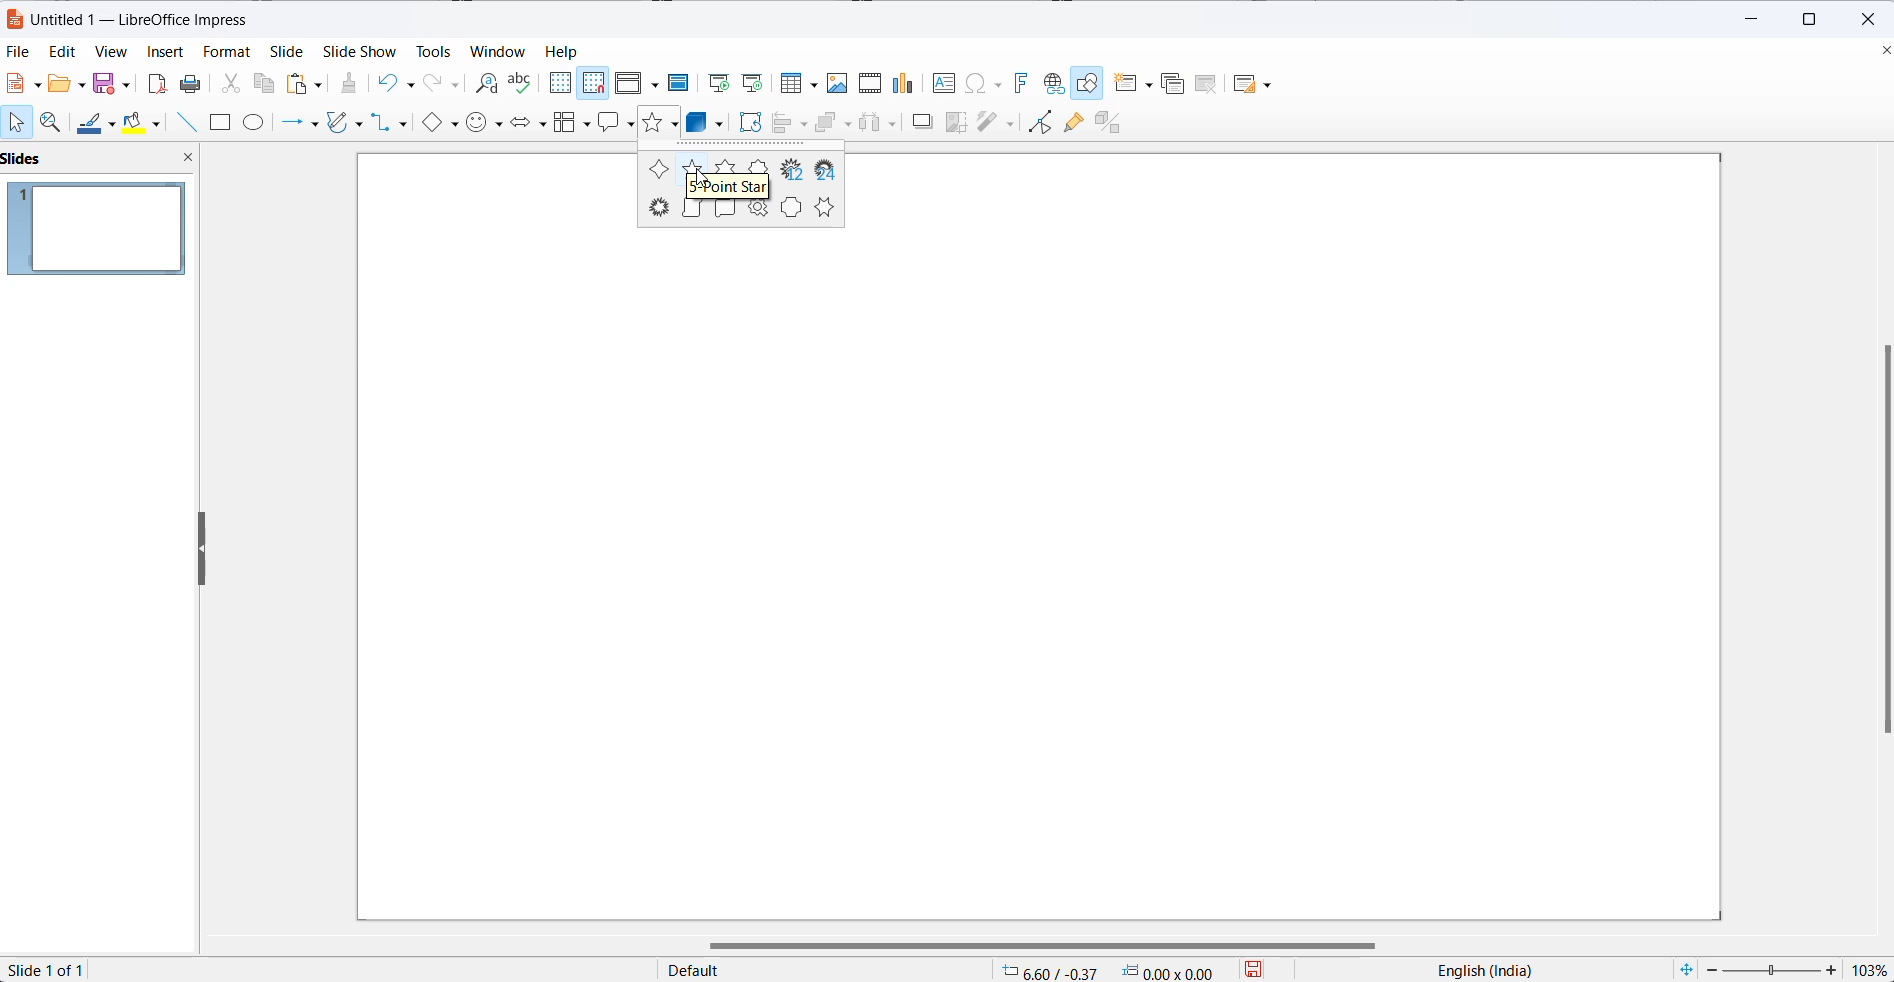 Image resolution: width=1894 pixels, height=982 pixels. Describe the element at coordinates (696, 214) in the screenshot. I see `vertical scroll` at that location.